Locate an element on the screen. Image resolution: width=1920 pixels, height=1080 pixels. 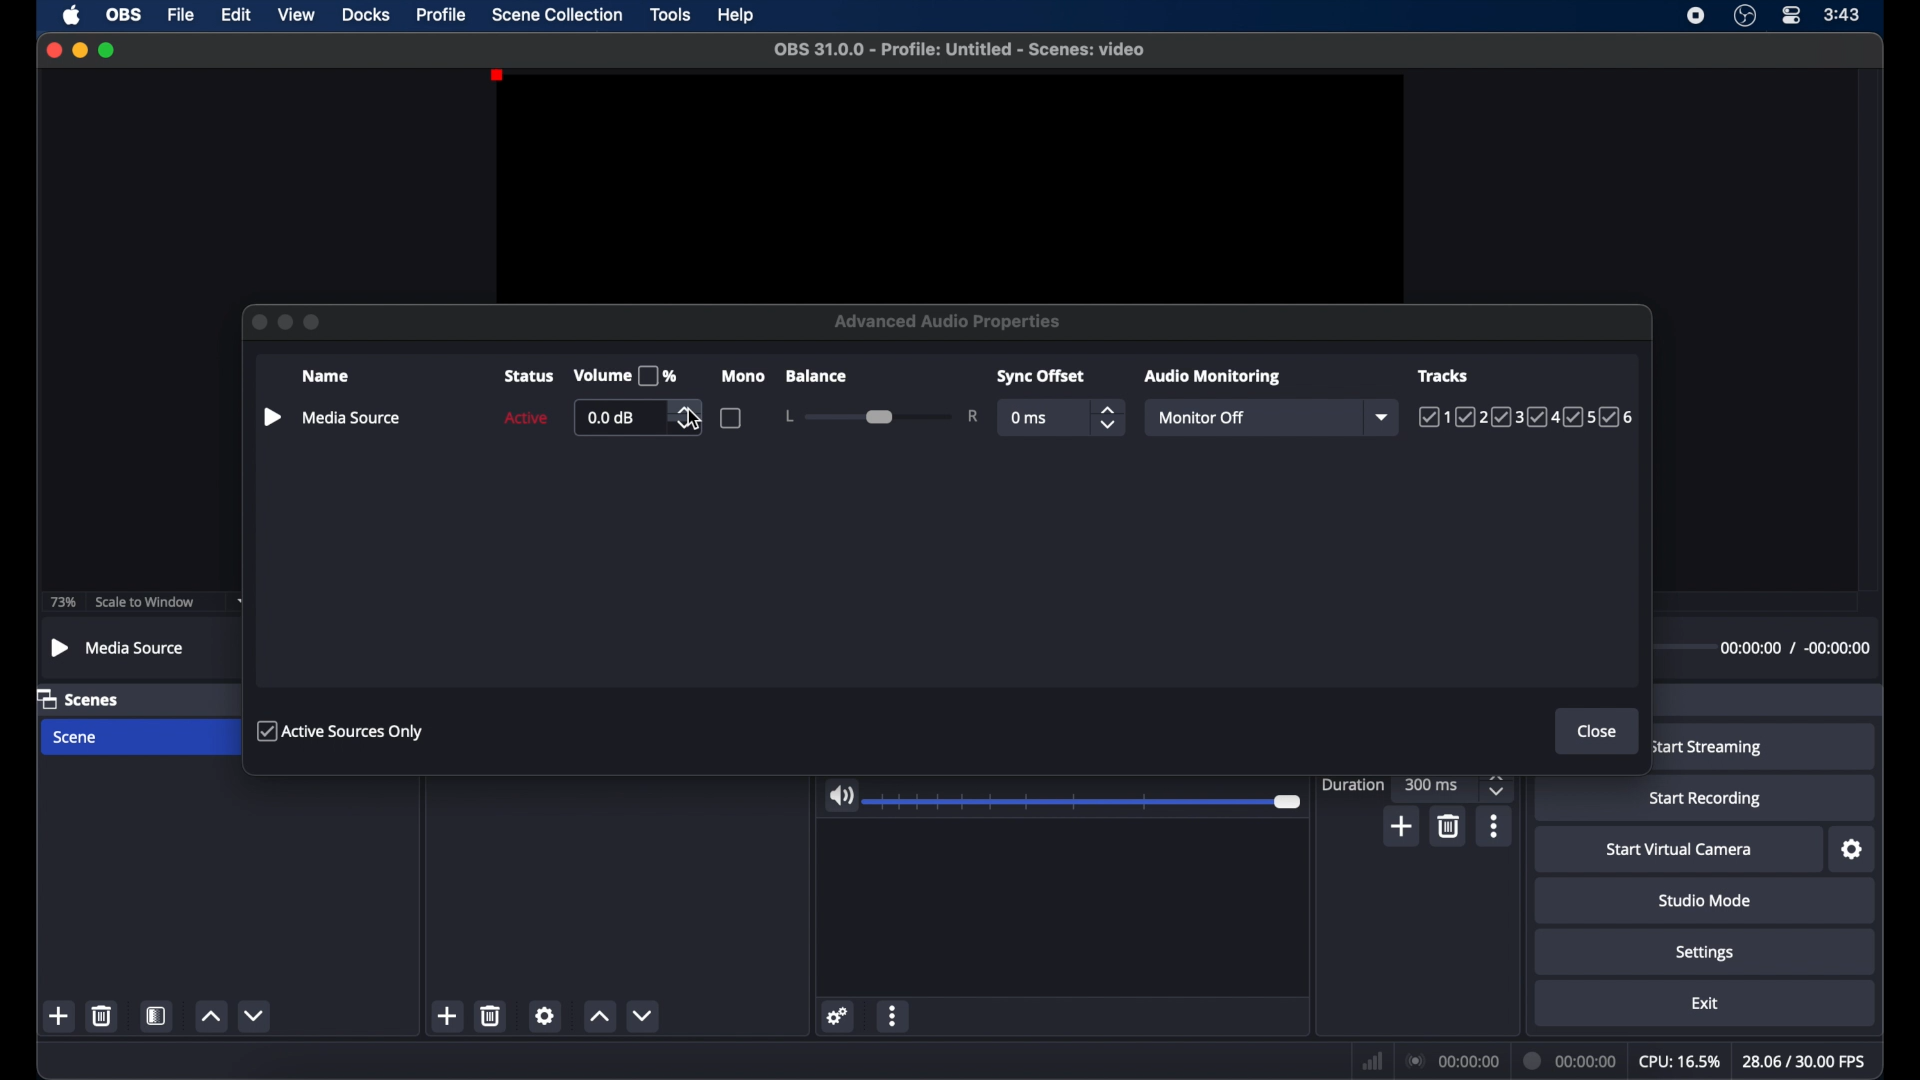
cursor is located at coordinates (696, 421).